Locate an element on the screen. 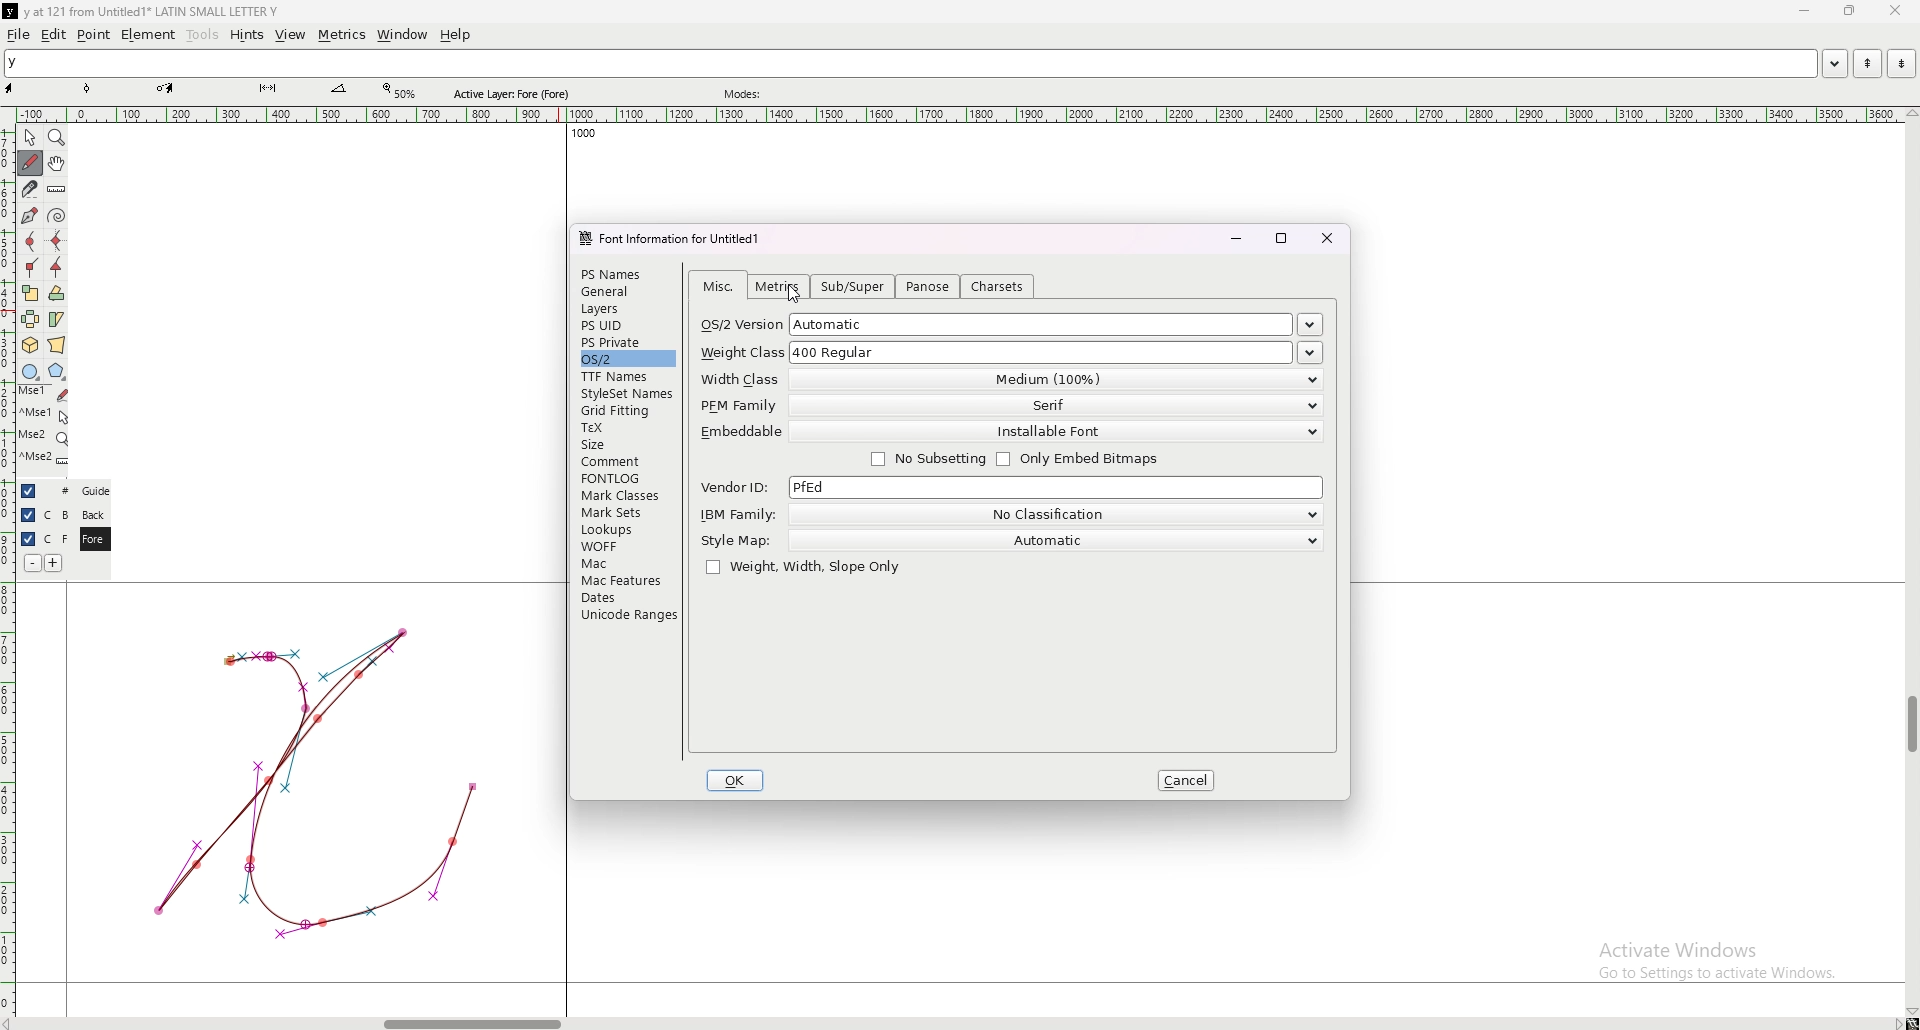 The height and width of the screenshot is (1030, 1920). rotate the selection is located at coordinates (57, 294).